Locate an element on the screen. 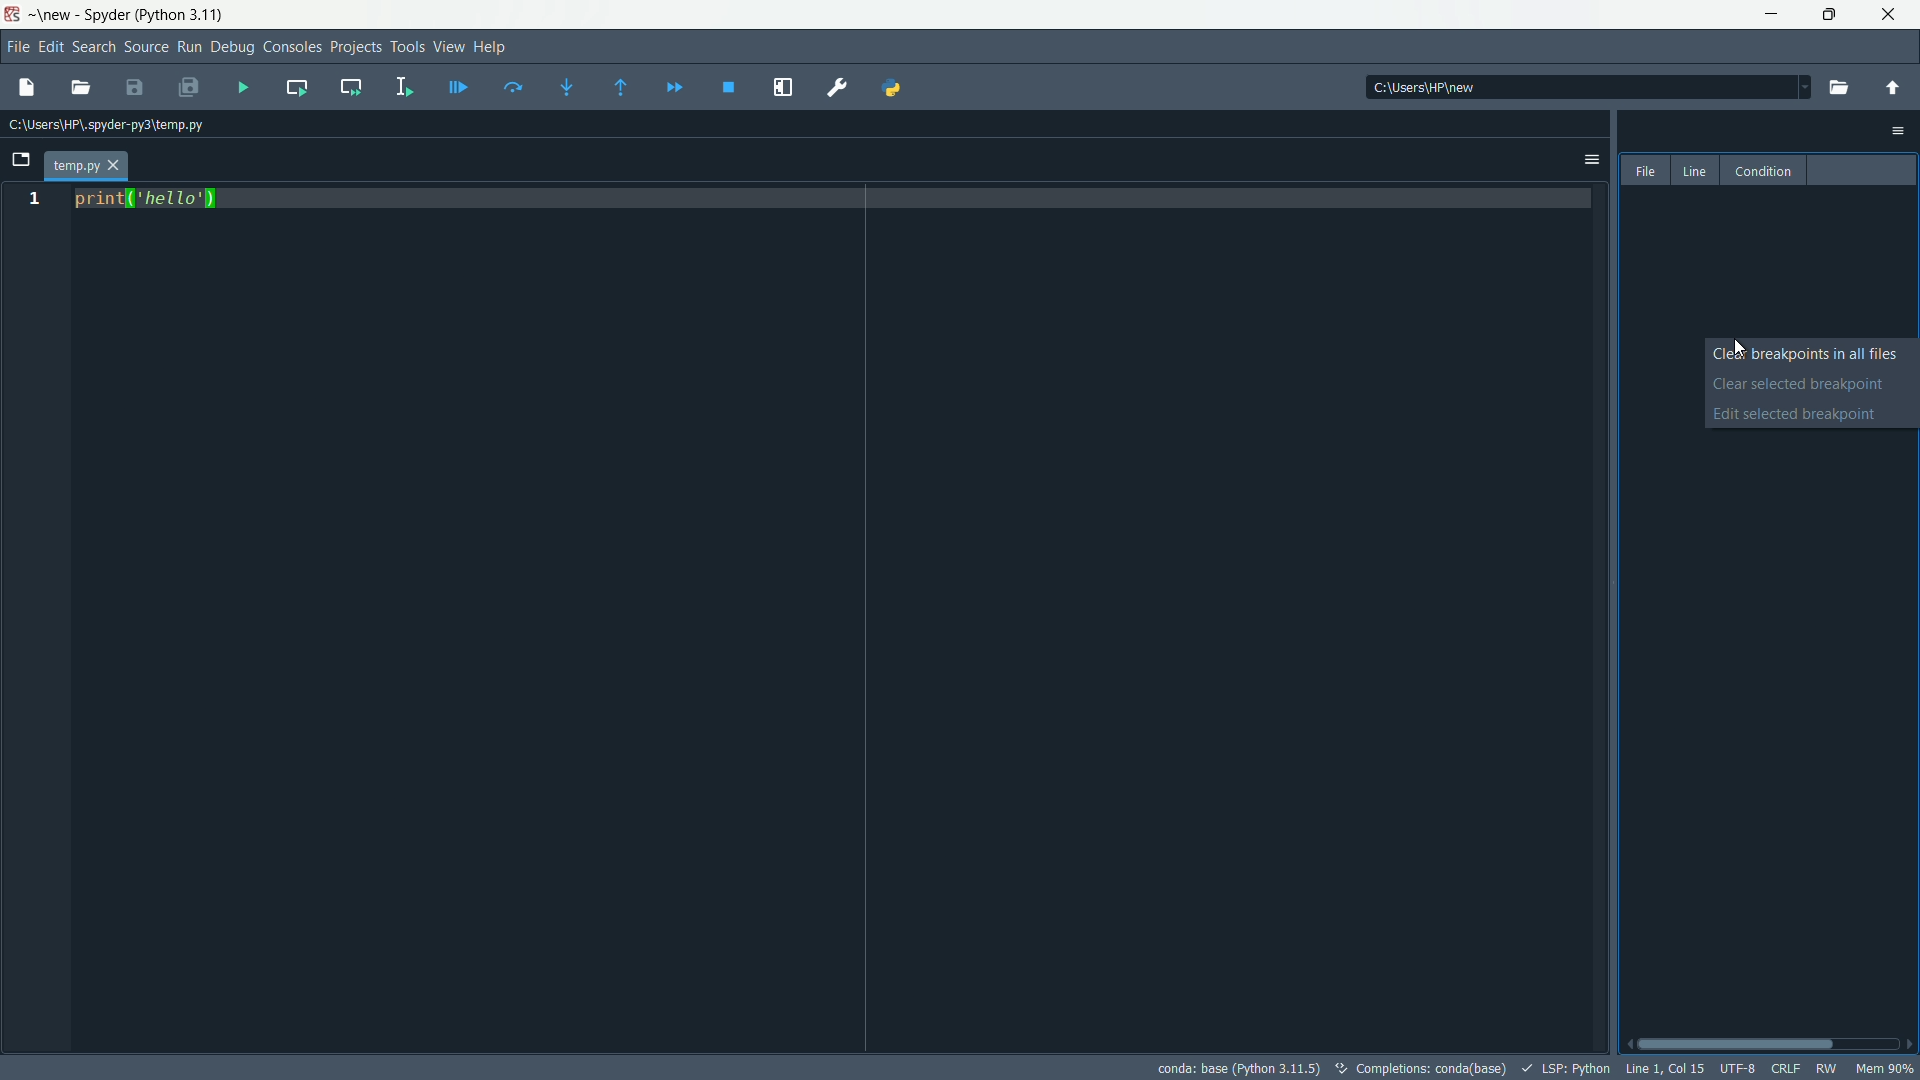 Image resolution: width=1920 pixels, height=1080 pixels. file is located at coordinates (1646, 170).